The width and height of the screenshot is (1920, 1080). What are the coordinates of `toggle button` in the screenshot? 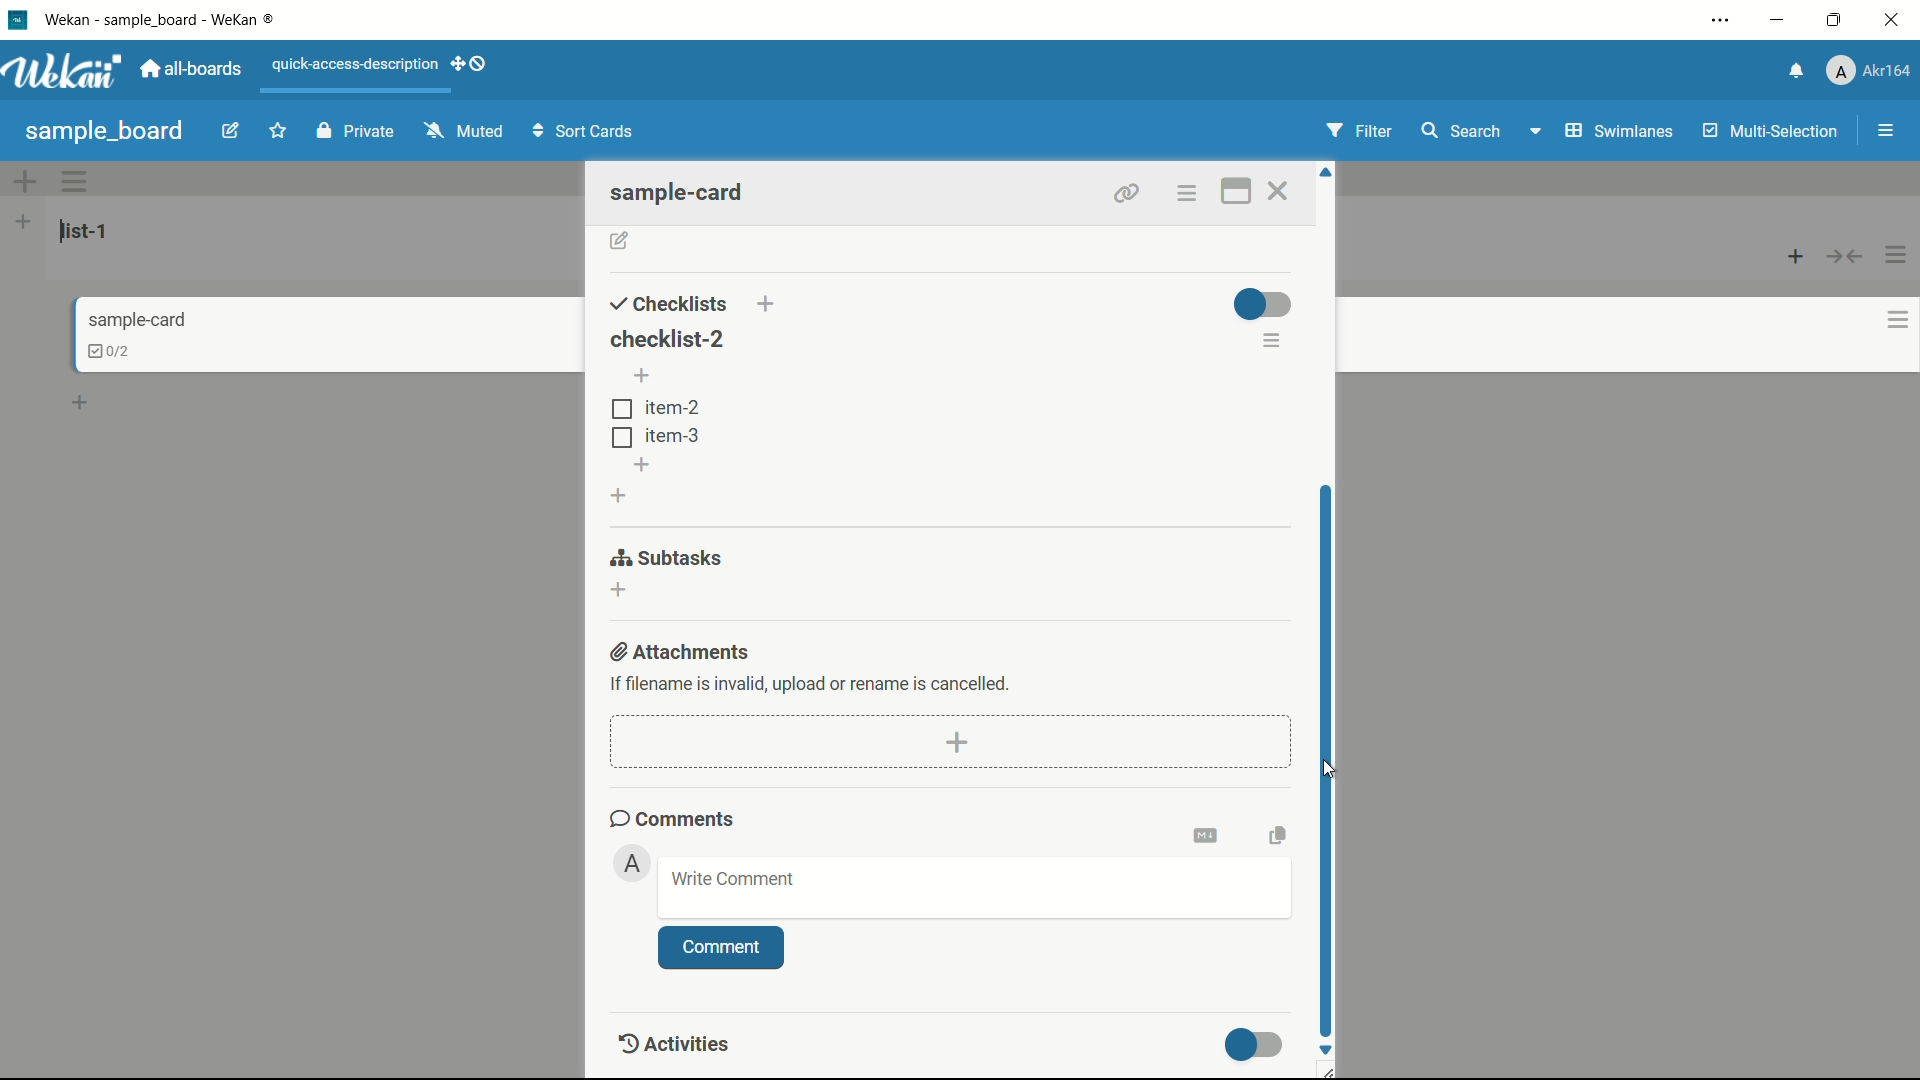 It's located at (1256, 1045).